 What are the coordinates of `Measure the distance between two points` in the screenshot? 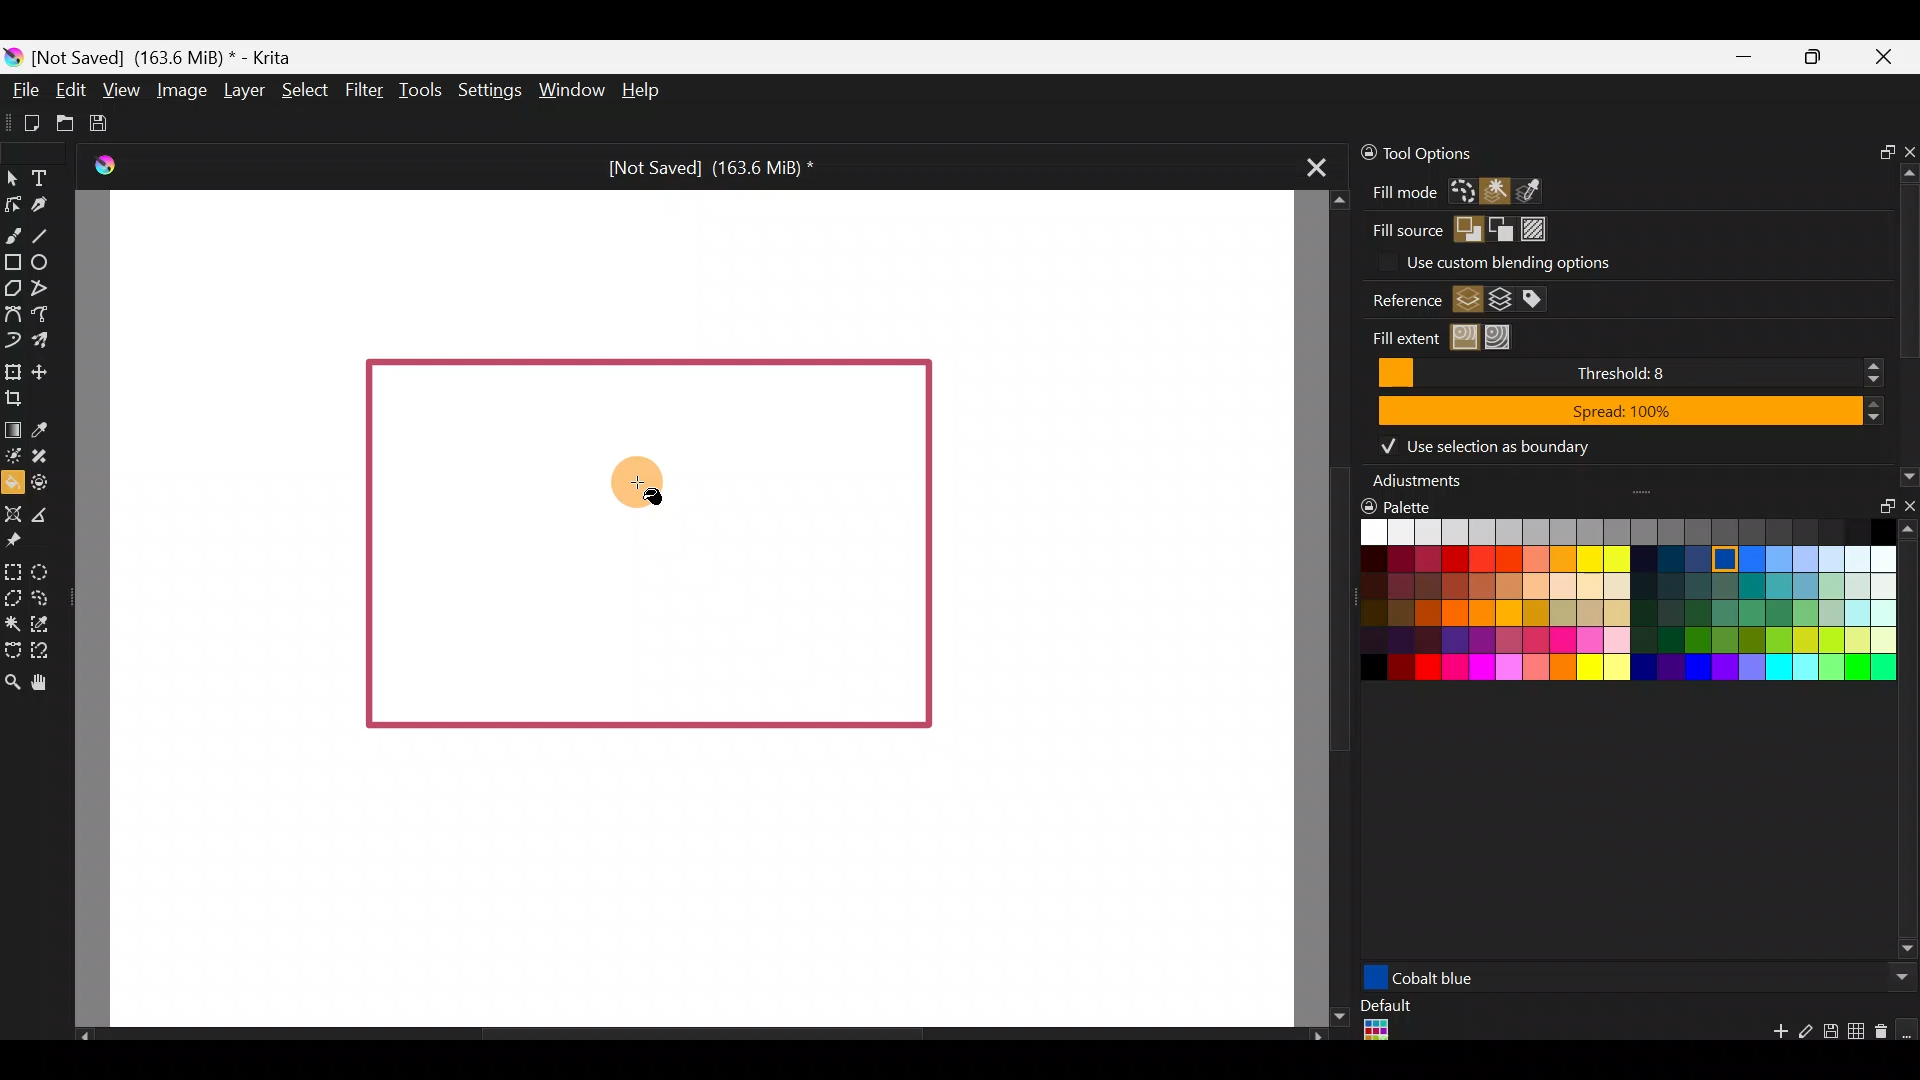 It's located at (52, 515).